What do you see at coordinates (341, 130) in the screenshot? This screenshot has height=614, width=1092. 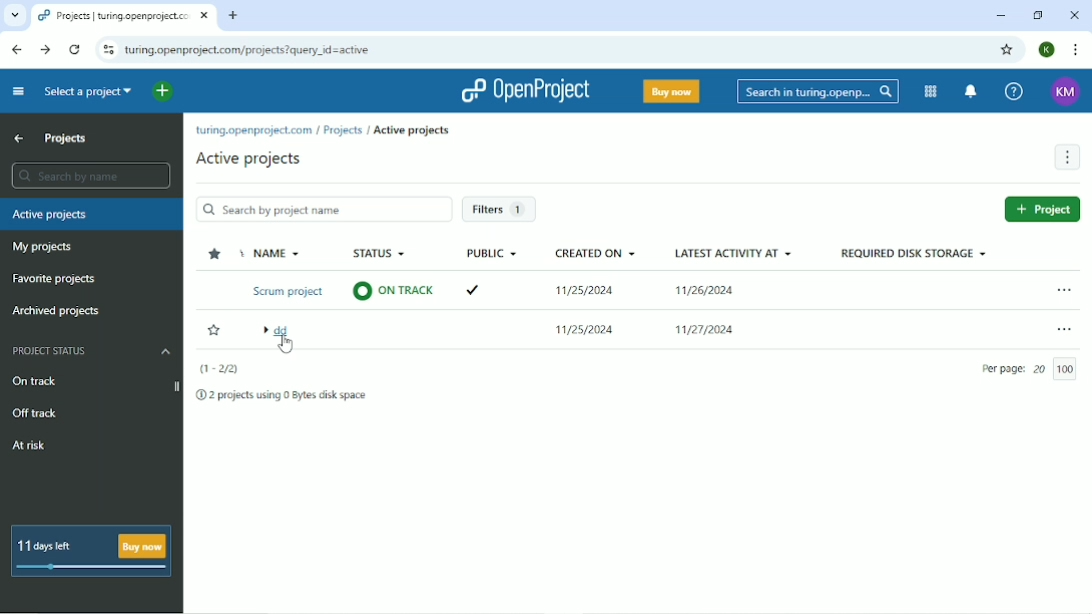 I see `Projects` at bounding box center [341, 130].